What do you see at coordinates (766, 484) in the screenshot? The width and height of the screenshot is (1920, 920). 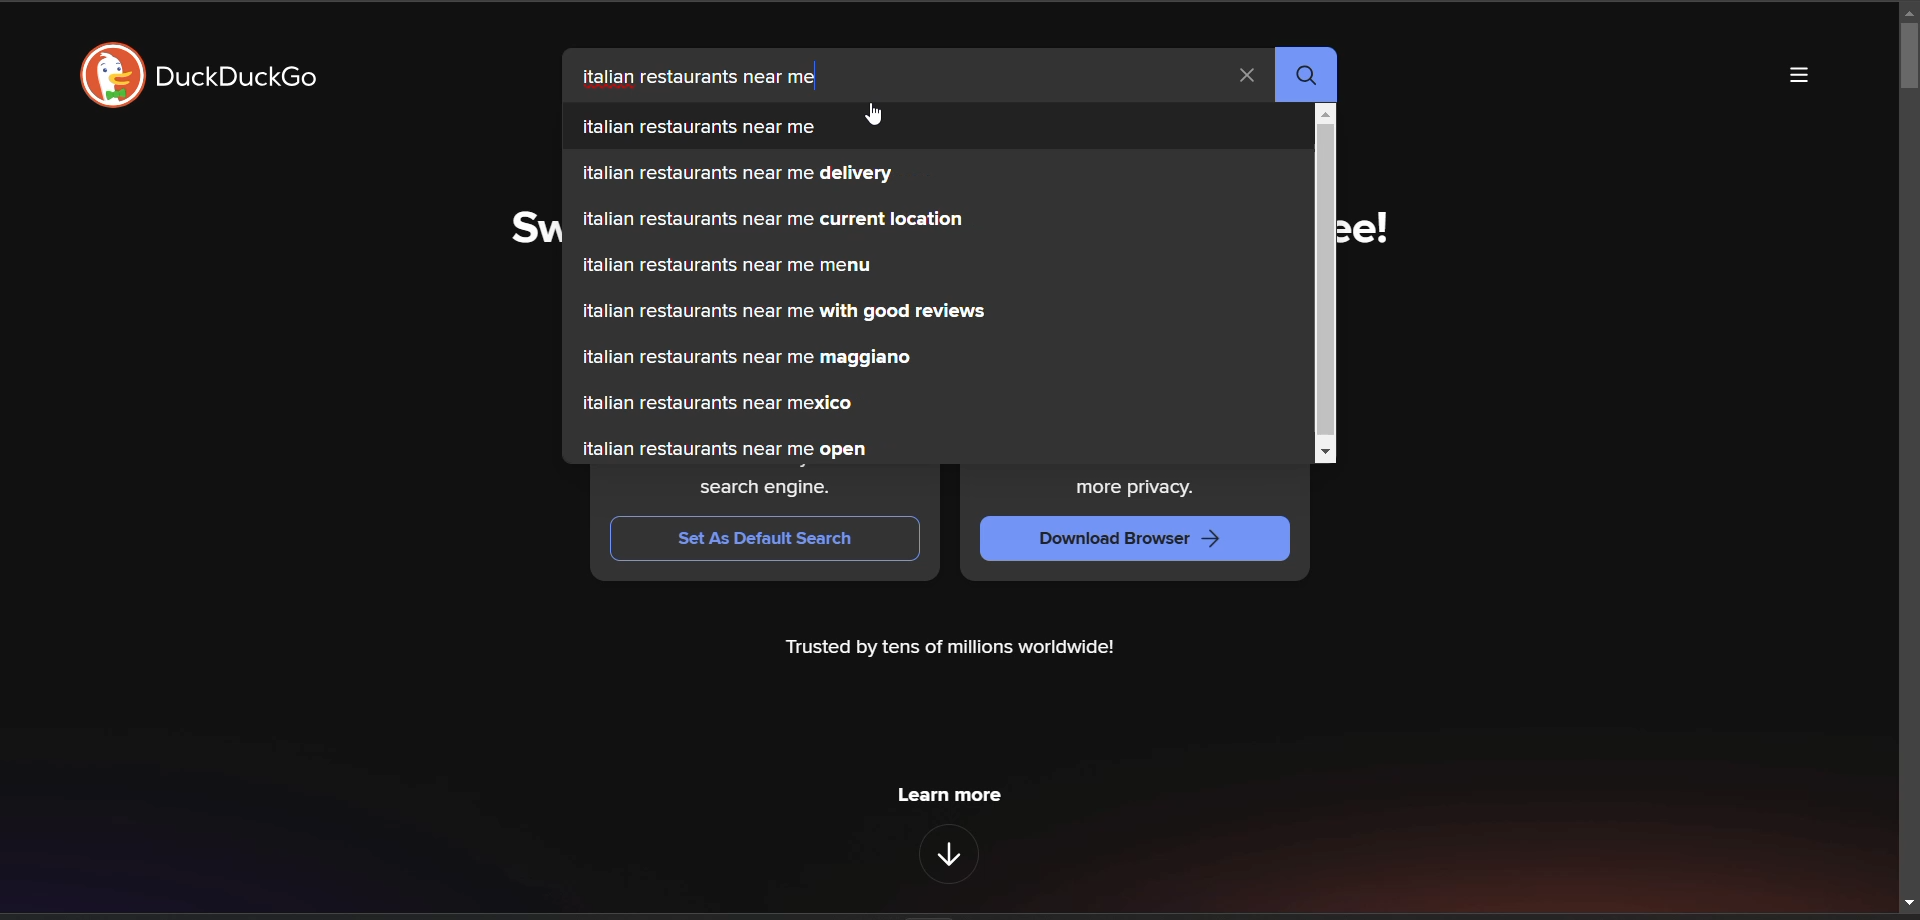 I see `Make DuckDuckGo your default search engine.` at bounding box center [766, 484].